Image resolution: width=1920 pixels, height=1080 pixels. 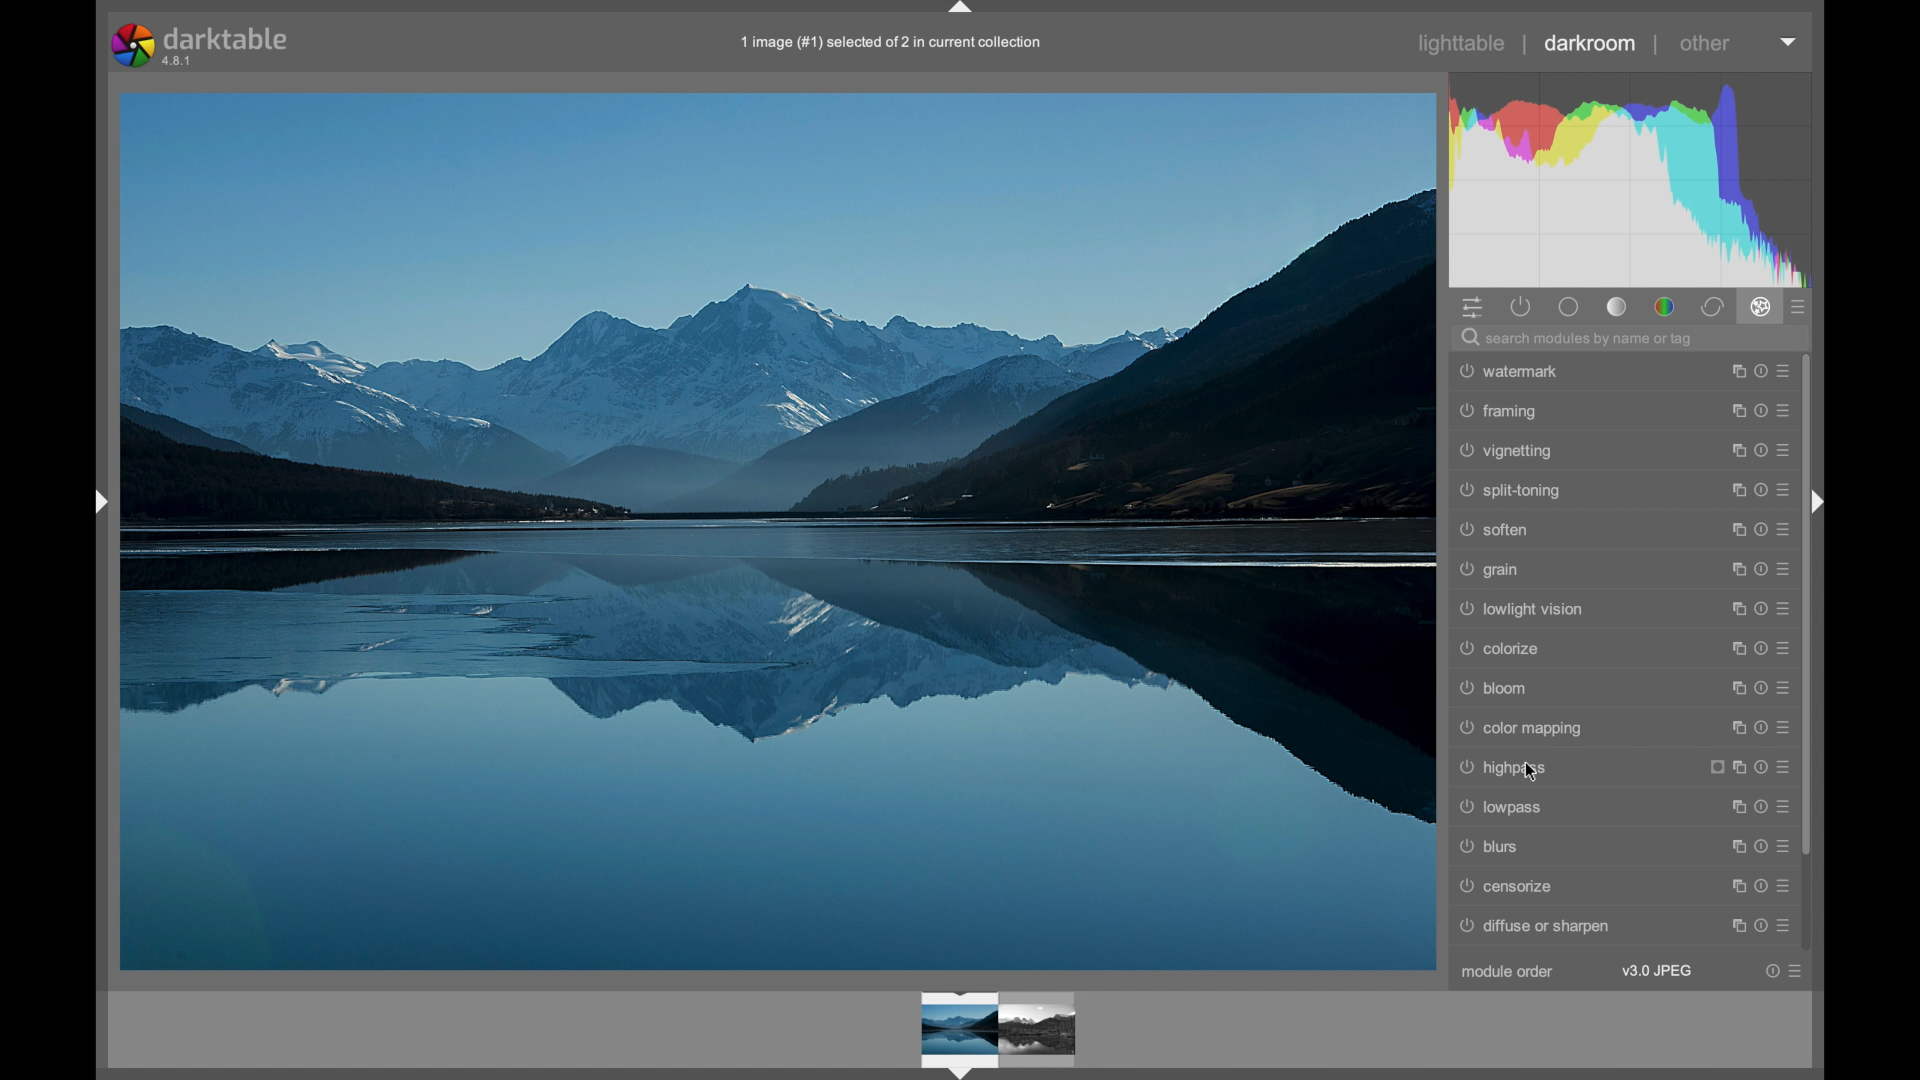 What do you see at coordinates (1758, 846) in the screenshot?
I see `more options` at bounding box center [1758, 846].